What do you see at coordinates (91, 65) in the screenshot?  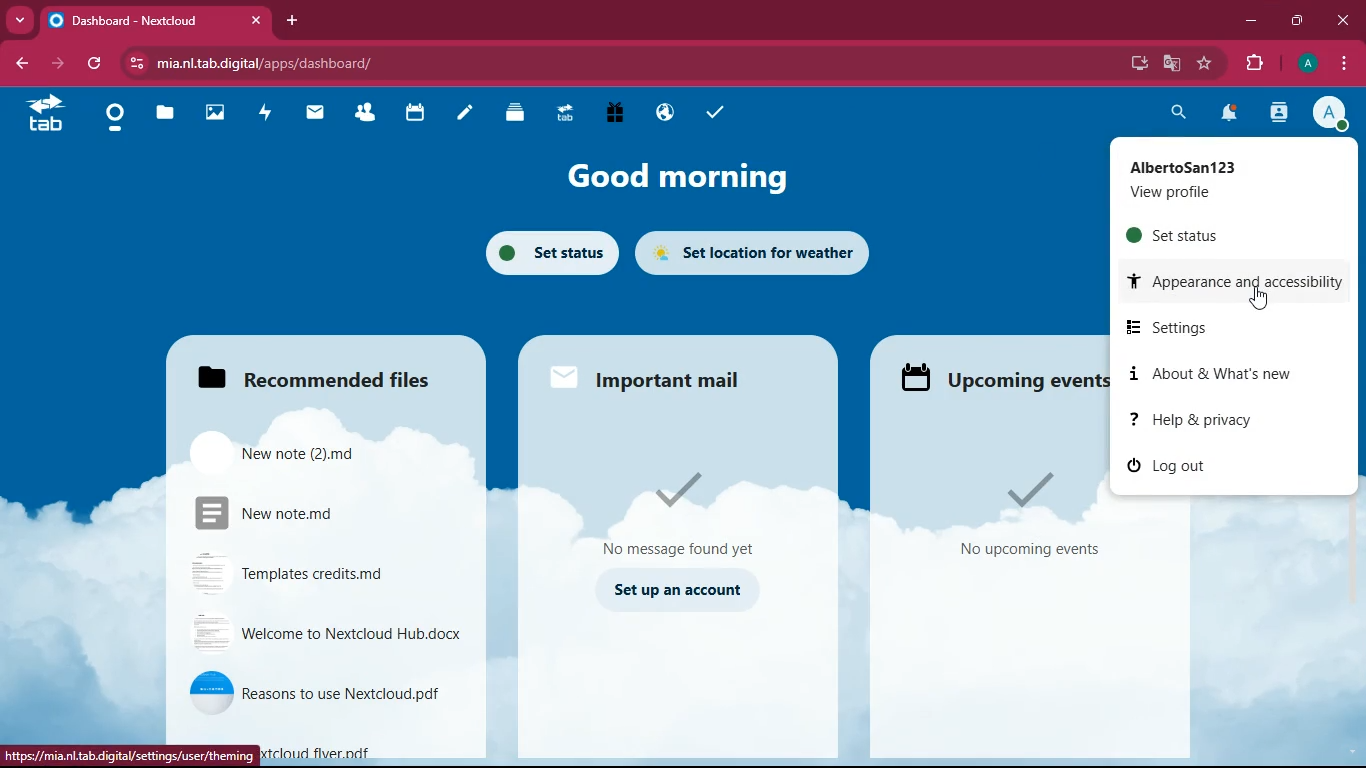 I see `refresh` at bounding box center [91, 65].